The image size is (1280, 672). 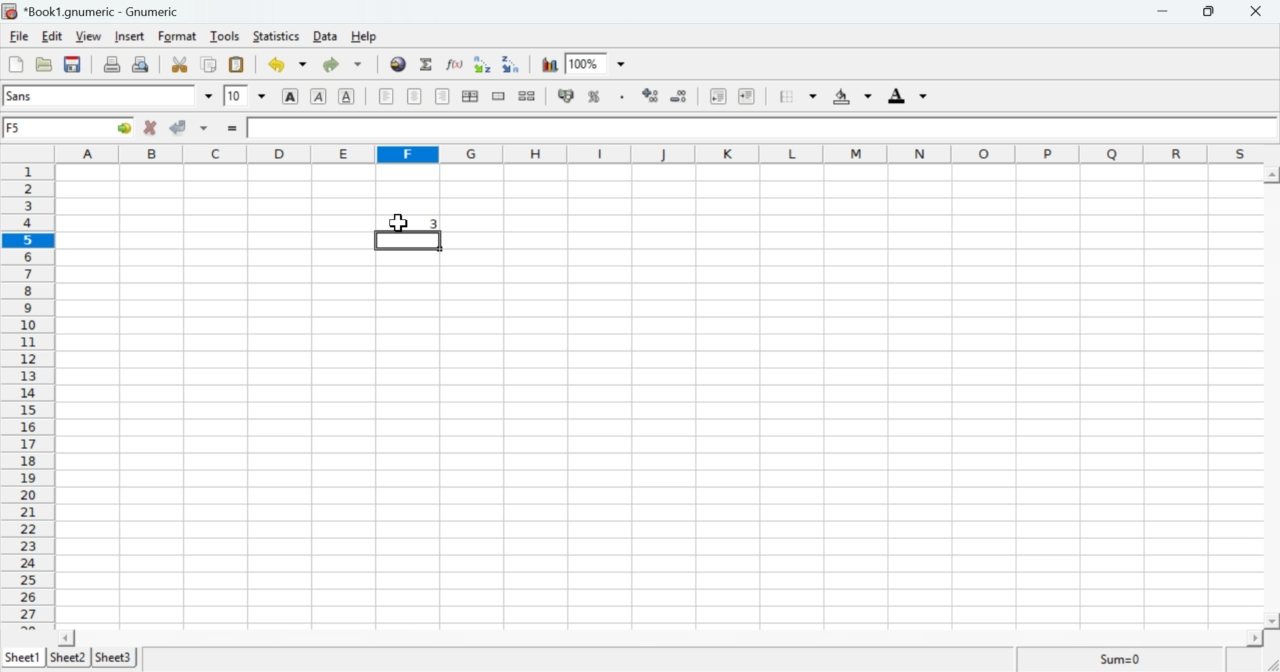 I want to click on View, so click(x=88, y=36).